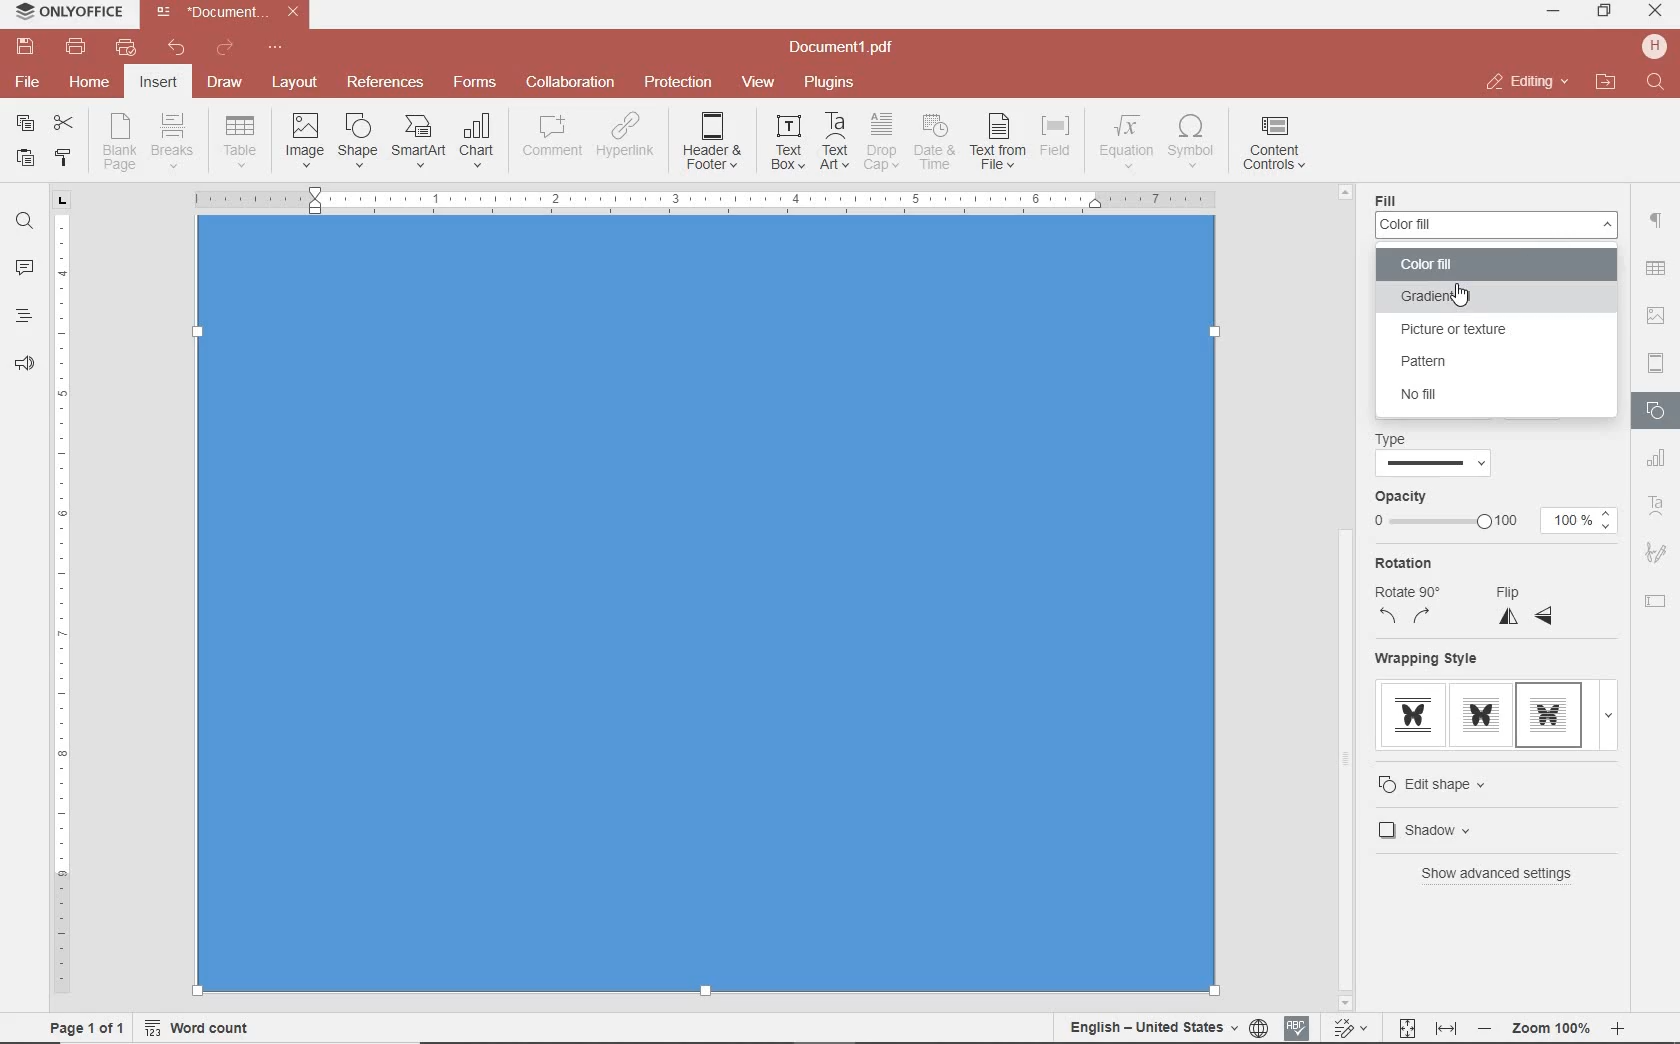  Describe the element at coordinates (1658, 46) in the screenshot. I see `hp` at that location.